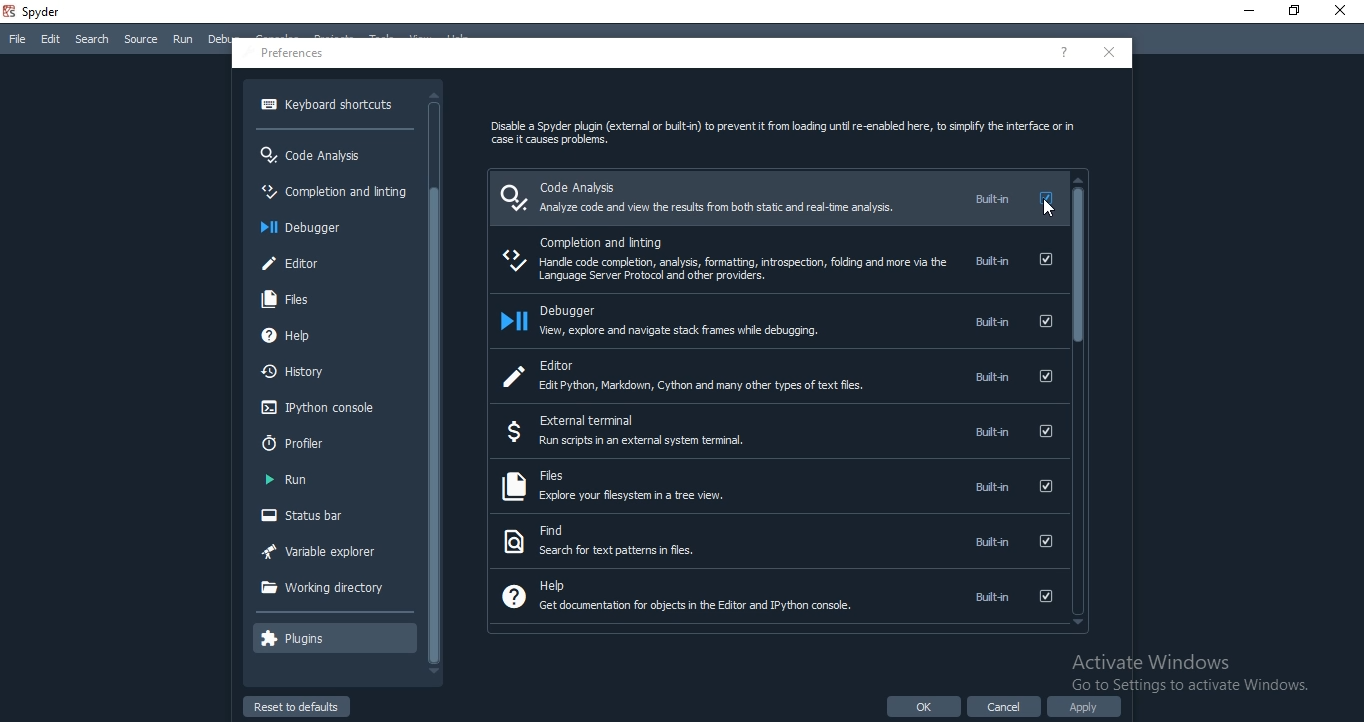 The width and height of the screenshot is (1364, 722). I want to click on reset to defaults, so click(298, 709).